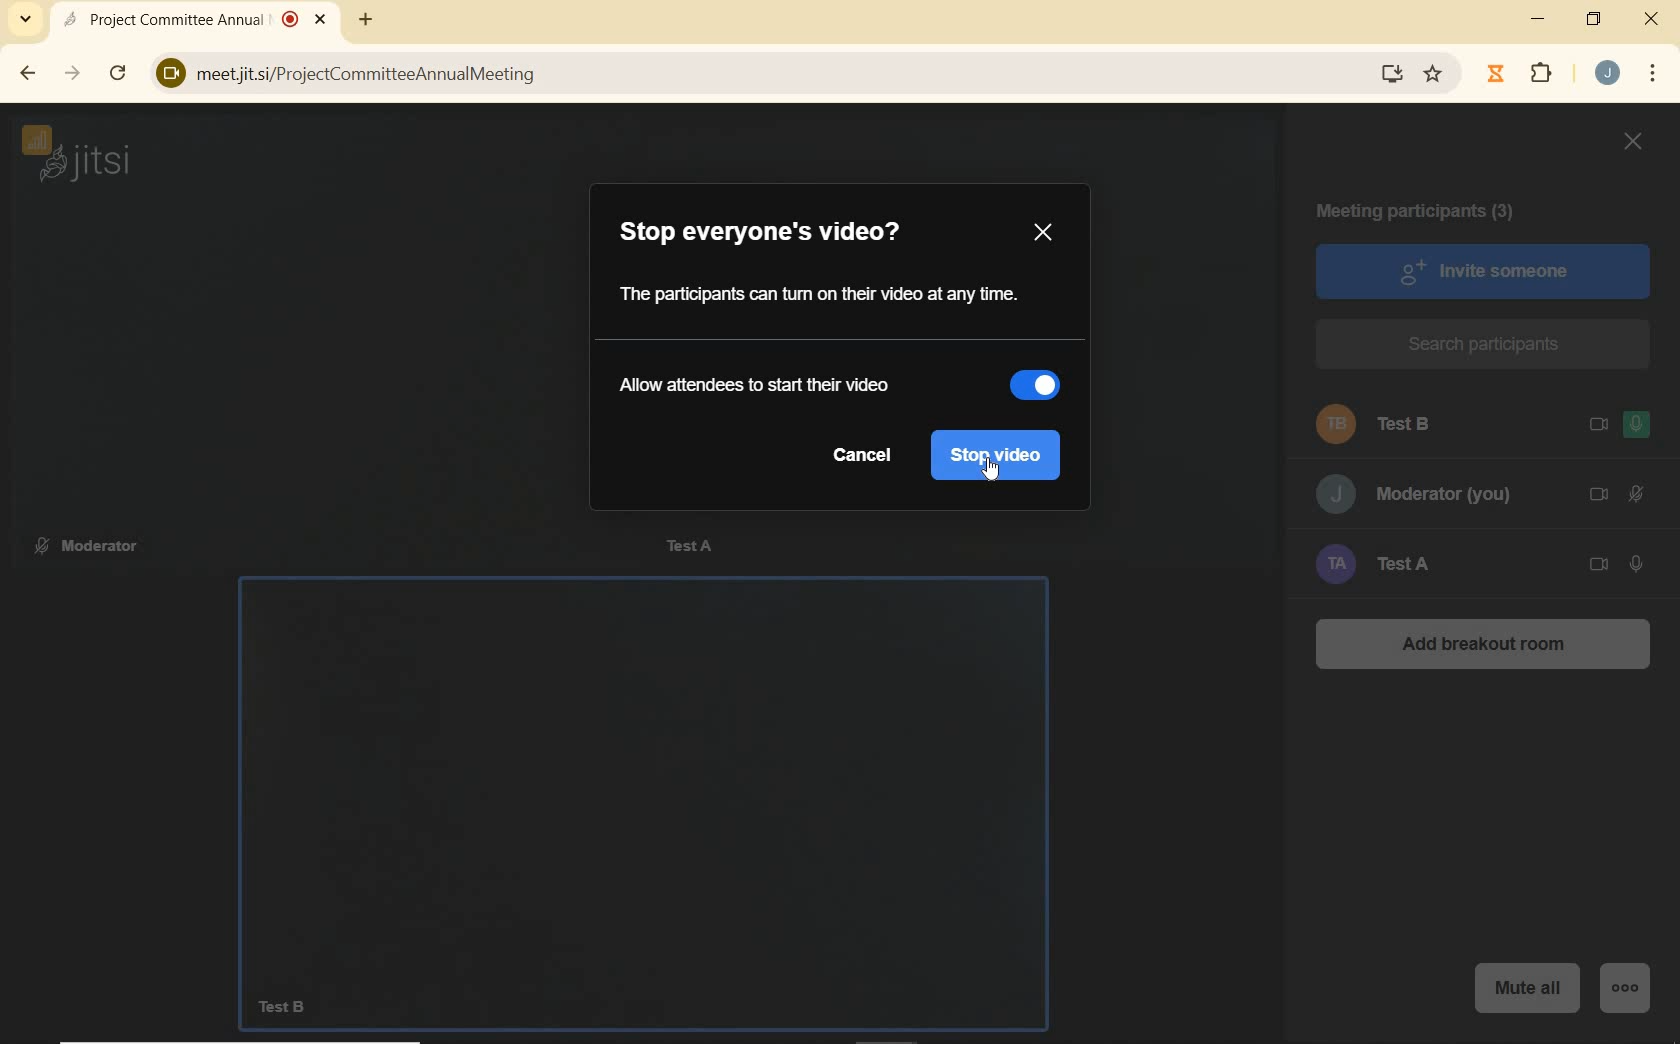 The width and height of the screenshot is (1680, 1044). What do you see at coordinates (1485, 344) in the screenshot?
I see `SEARCH PARTICIPANTS` at bounding box center [1485, 344].